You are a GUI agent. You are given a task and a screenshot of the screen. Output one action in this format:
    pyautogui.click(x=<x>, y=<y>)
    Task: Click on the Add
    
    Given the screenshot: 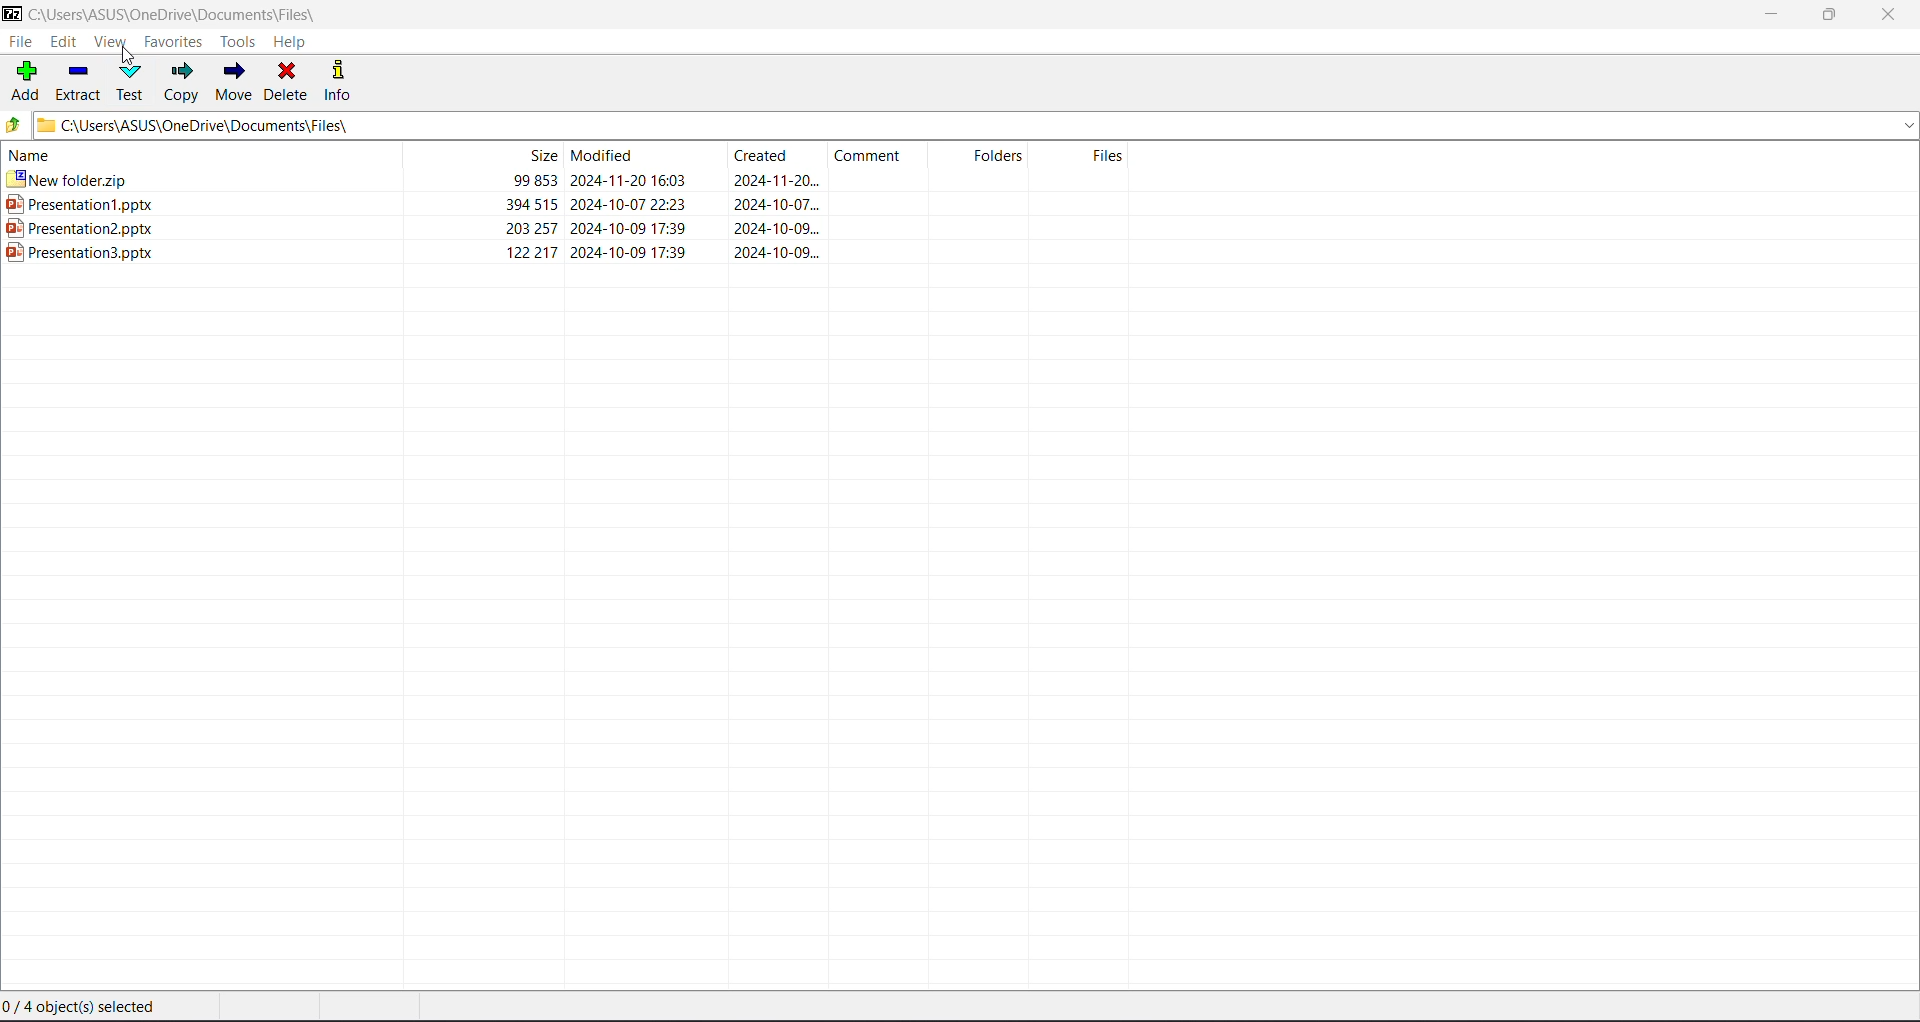 What is the action you would take?
    pyautogui.click(x=27, y=81)
    